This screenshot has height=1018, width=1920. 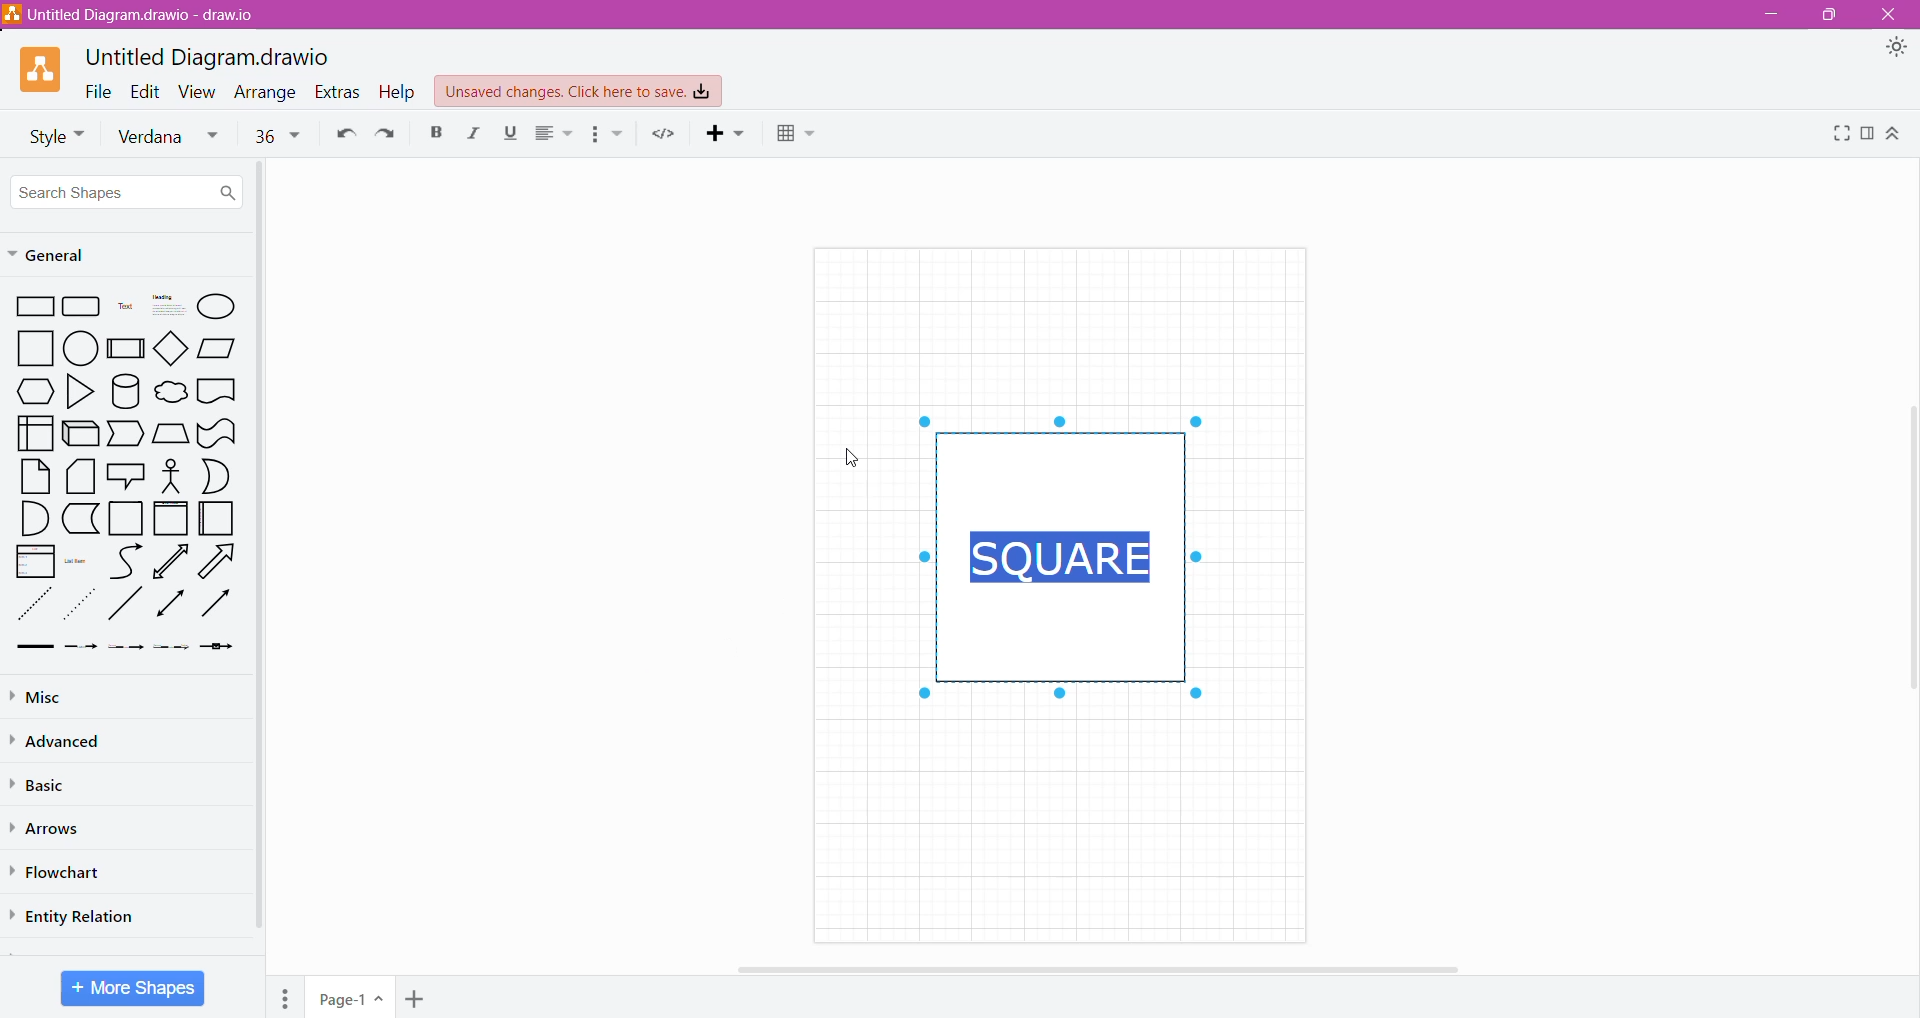 What do you see at coordinates (470, 135) in the screenshot?
I see `Italic` at bounding box center [470, 135].